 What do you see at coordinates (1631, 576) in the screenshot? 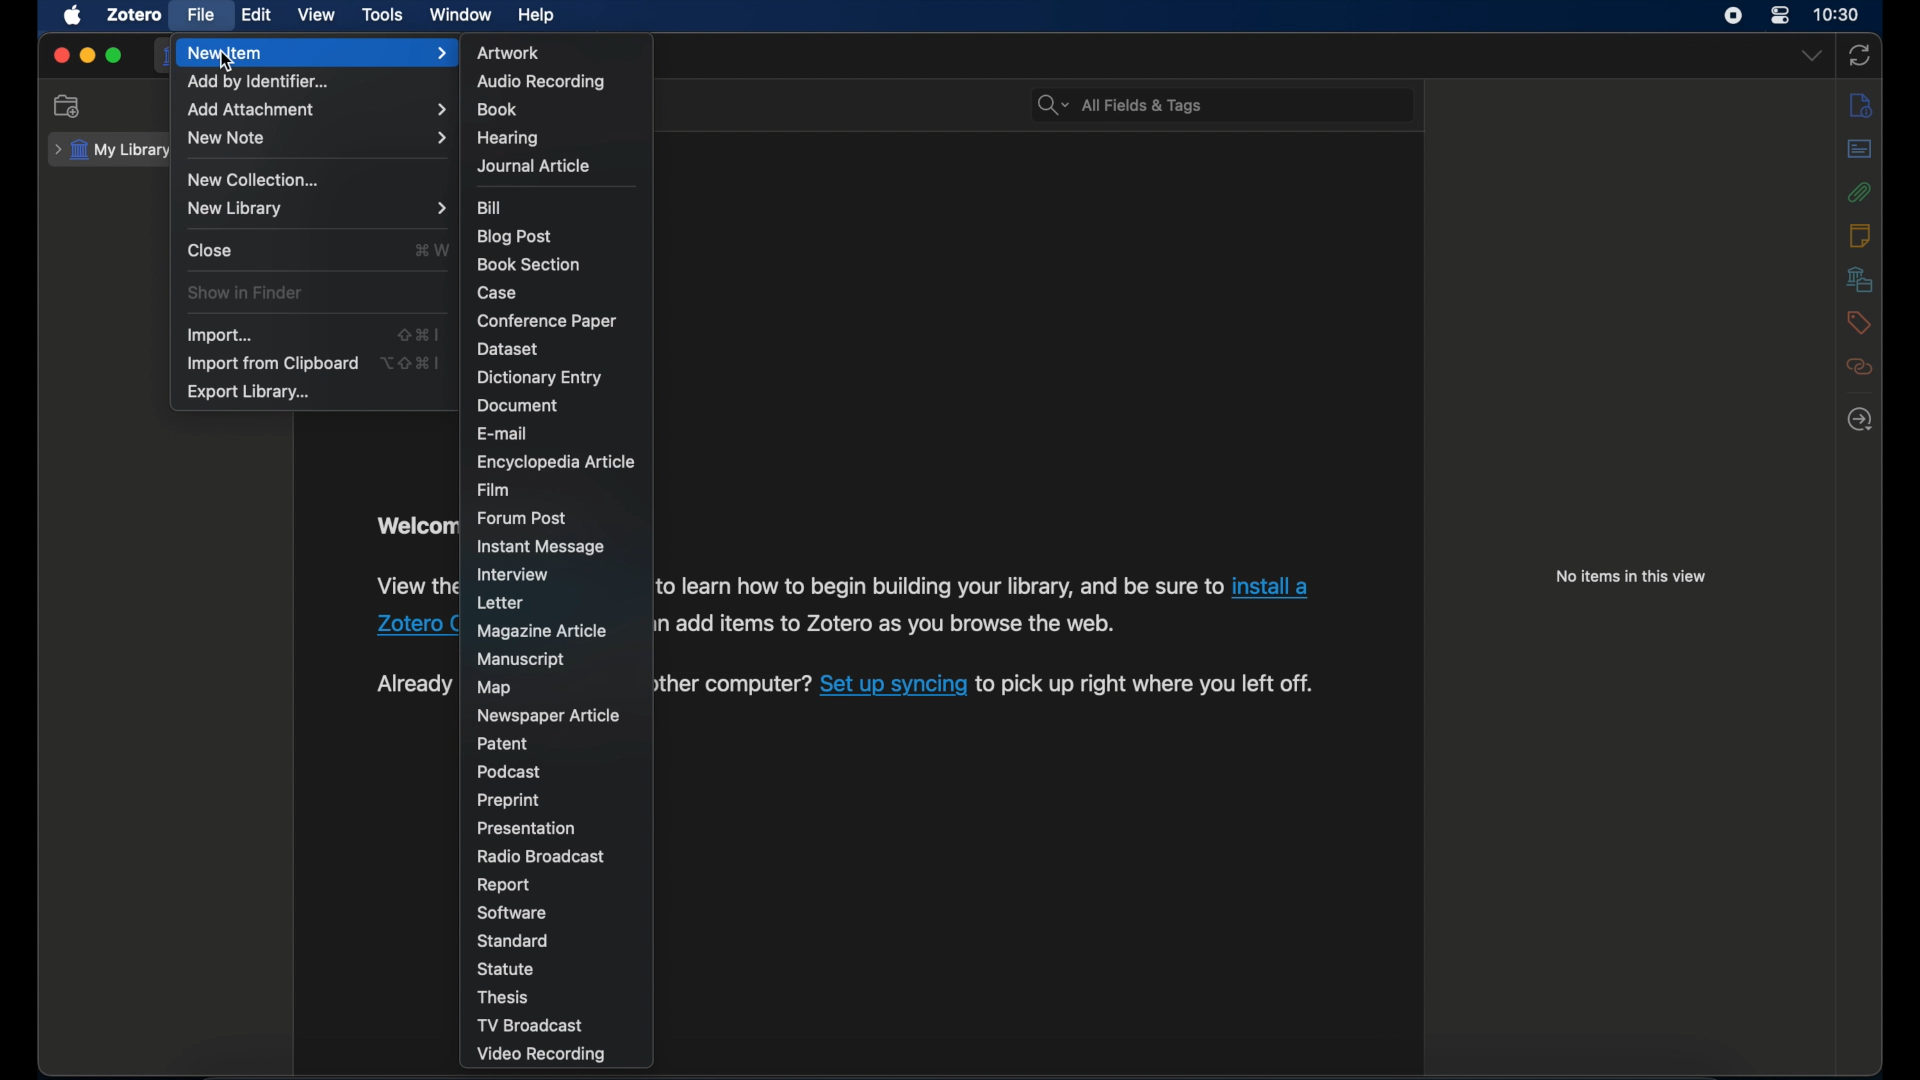
I see `no items in this view` at bounding box center [1631, 576].